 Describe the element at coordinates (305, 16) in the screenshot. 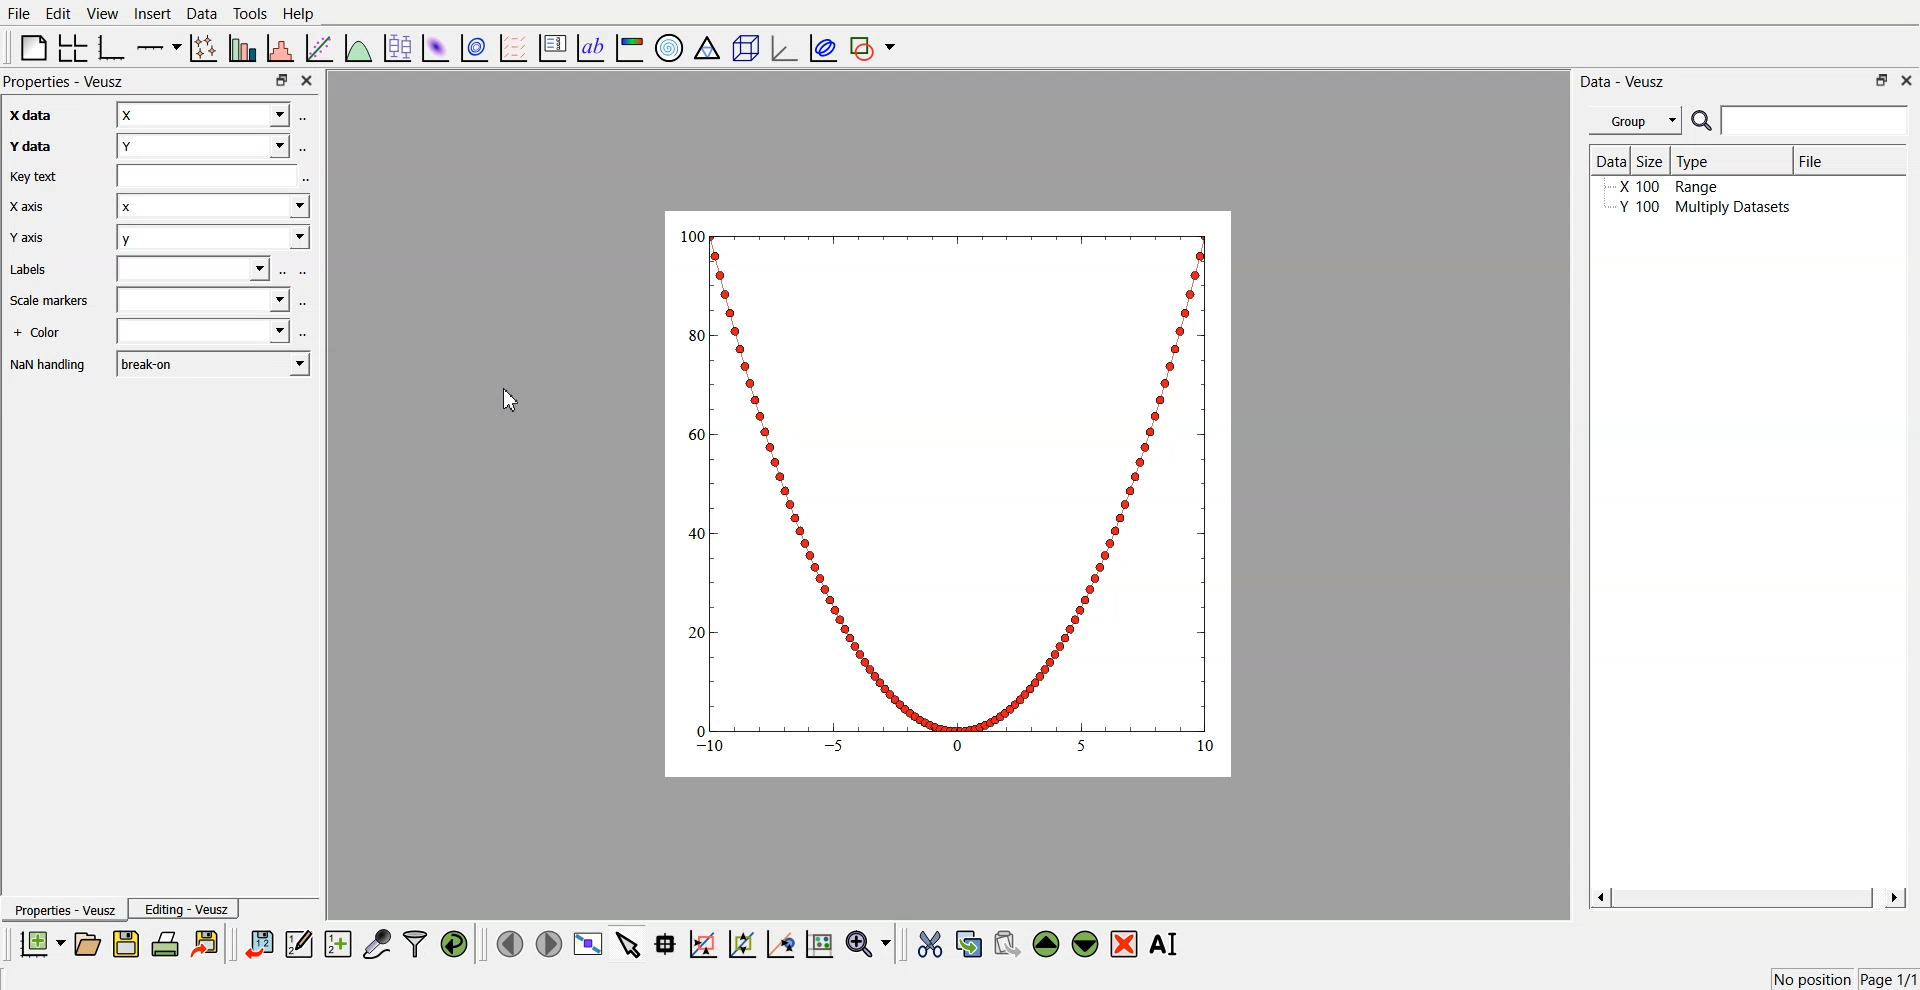

I see `Help` at that location.